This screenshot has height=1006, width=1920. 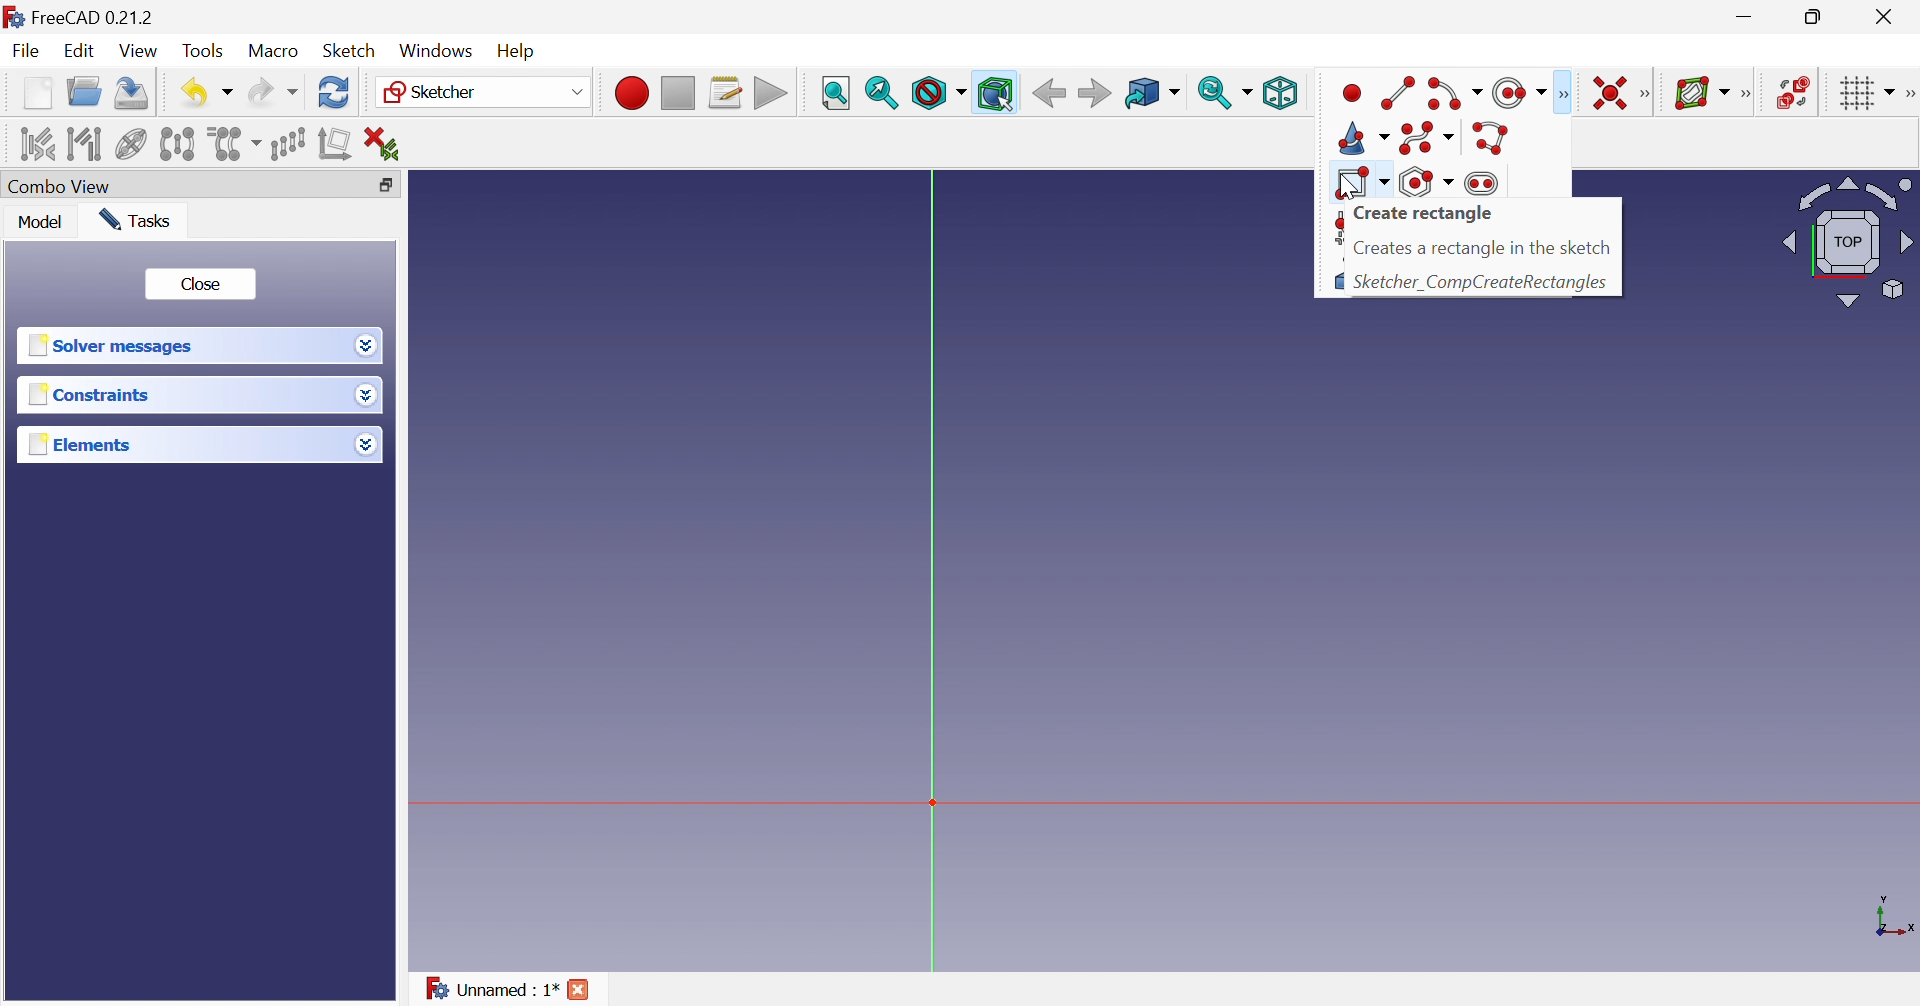 What do you see at coordinates (1891, 915) in the screenshot?
I see `x, y axis` at bounding box center [1891, 915].